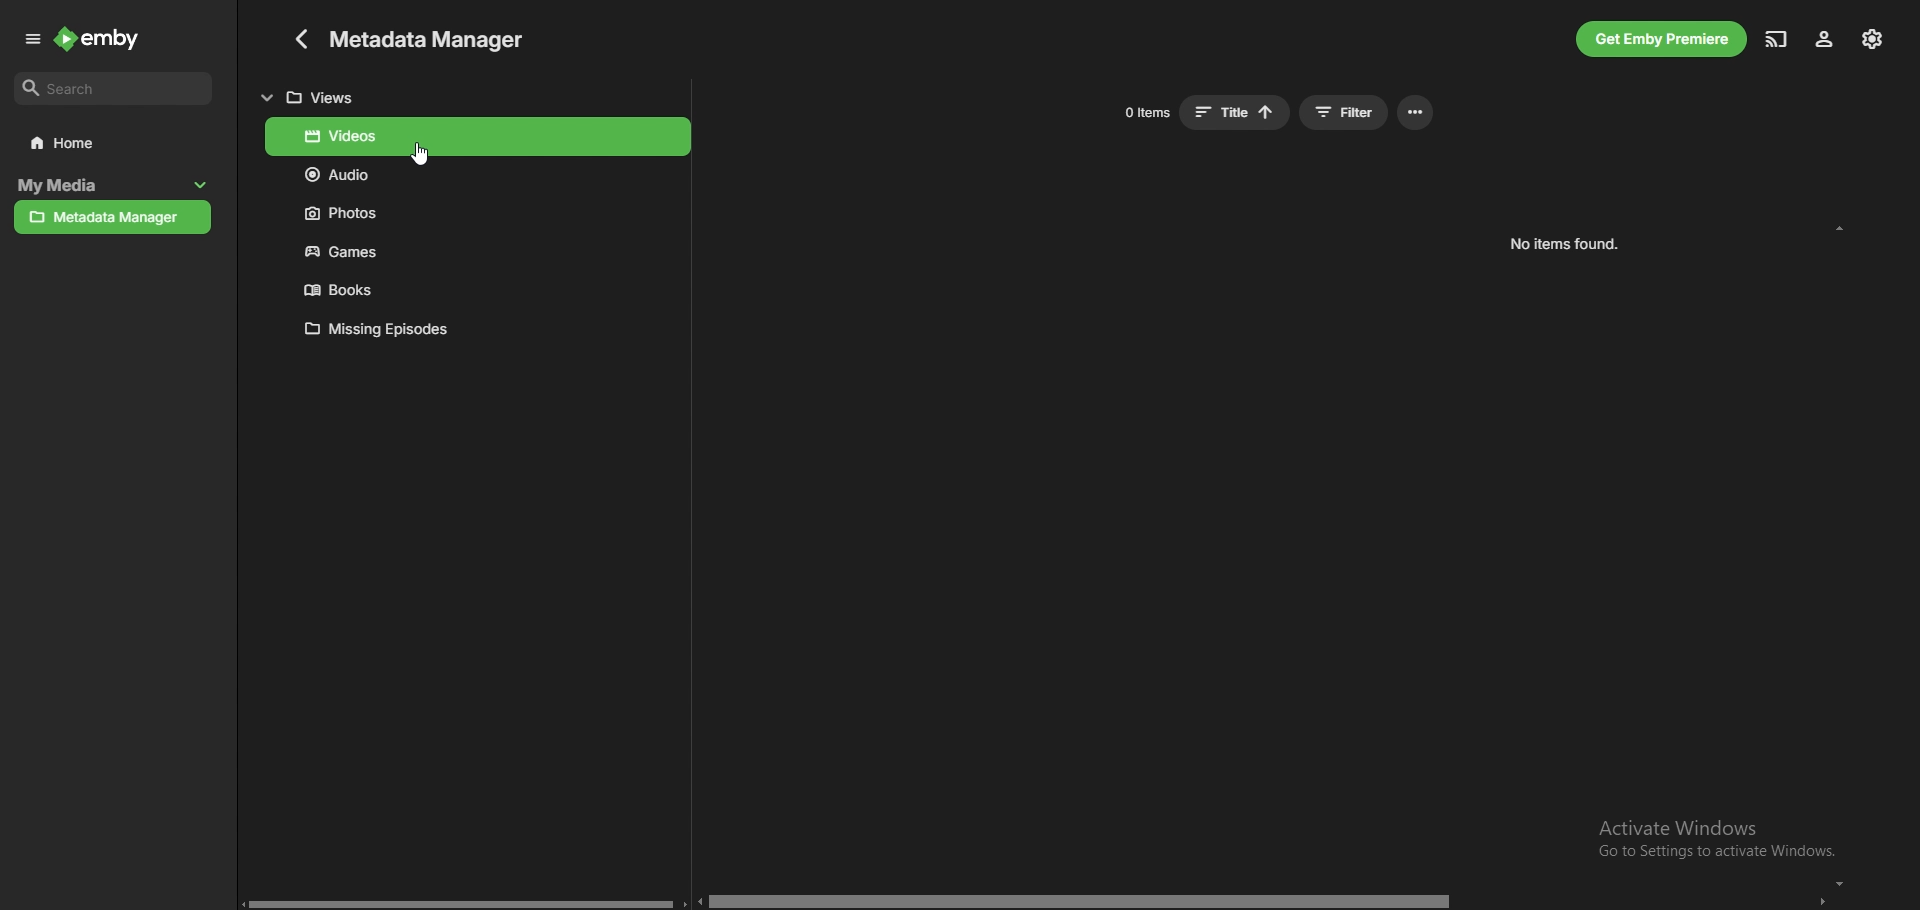  What do you see at coordinates (1776, 39) in the screenshot?
I see `cast` at bounding box center [1776, 39].